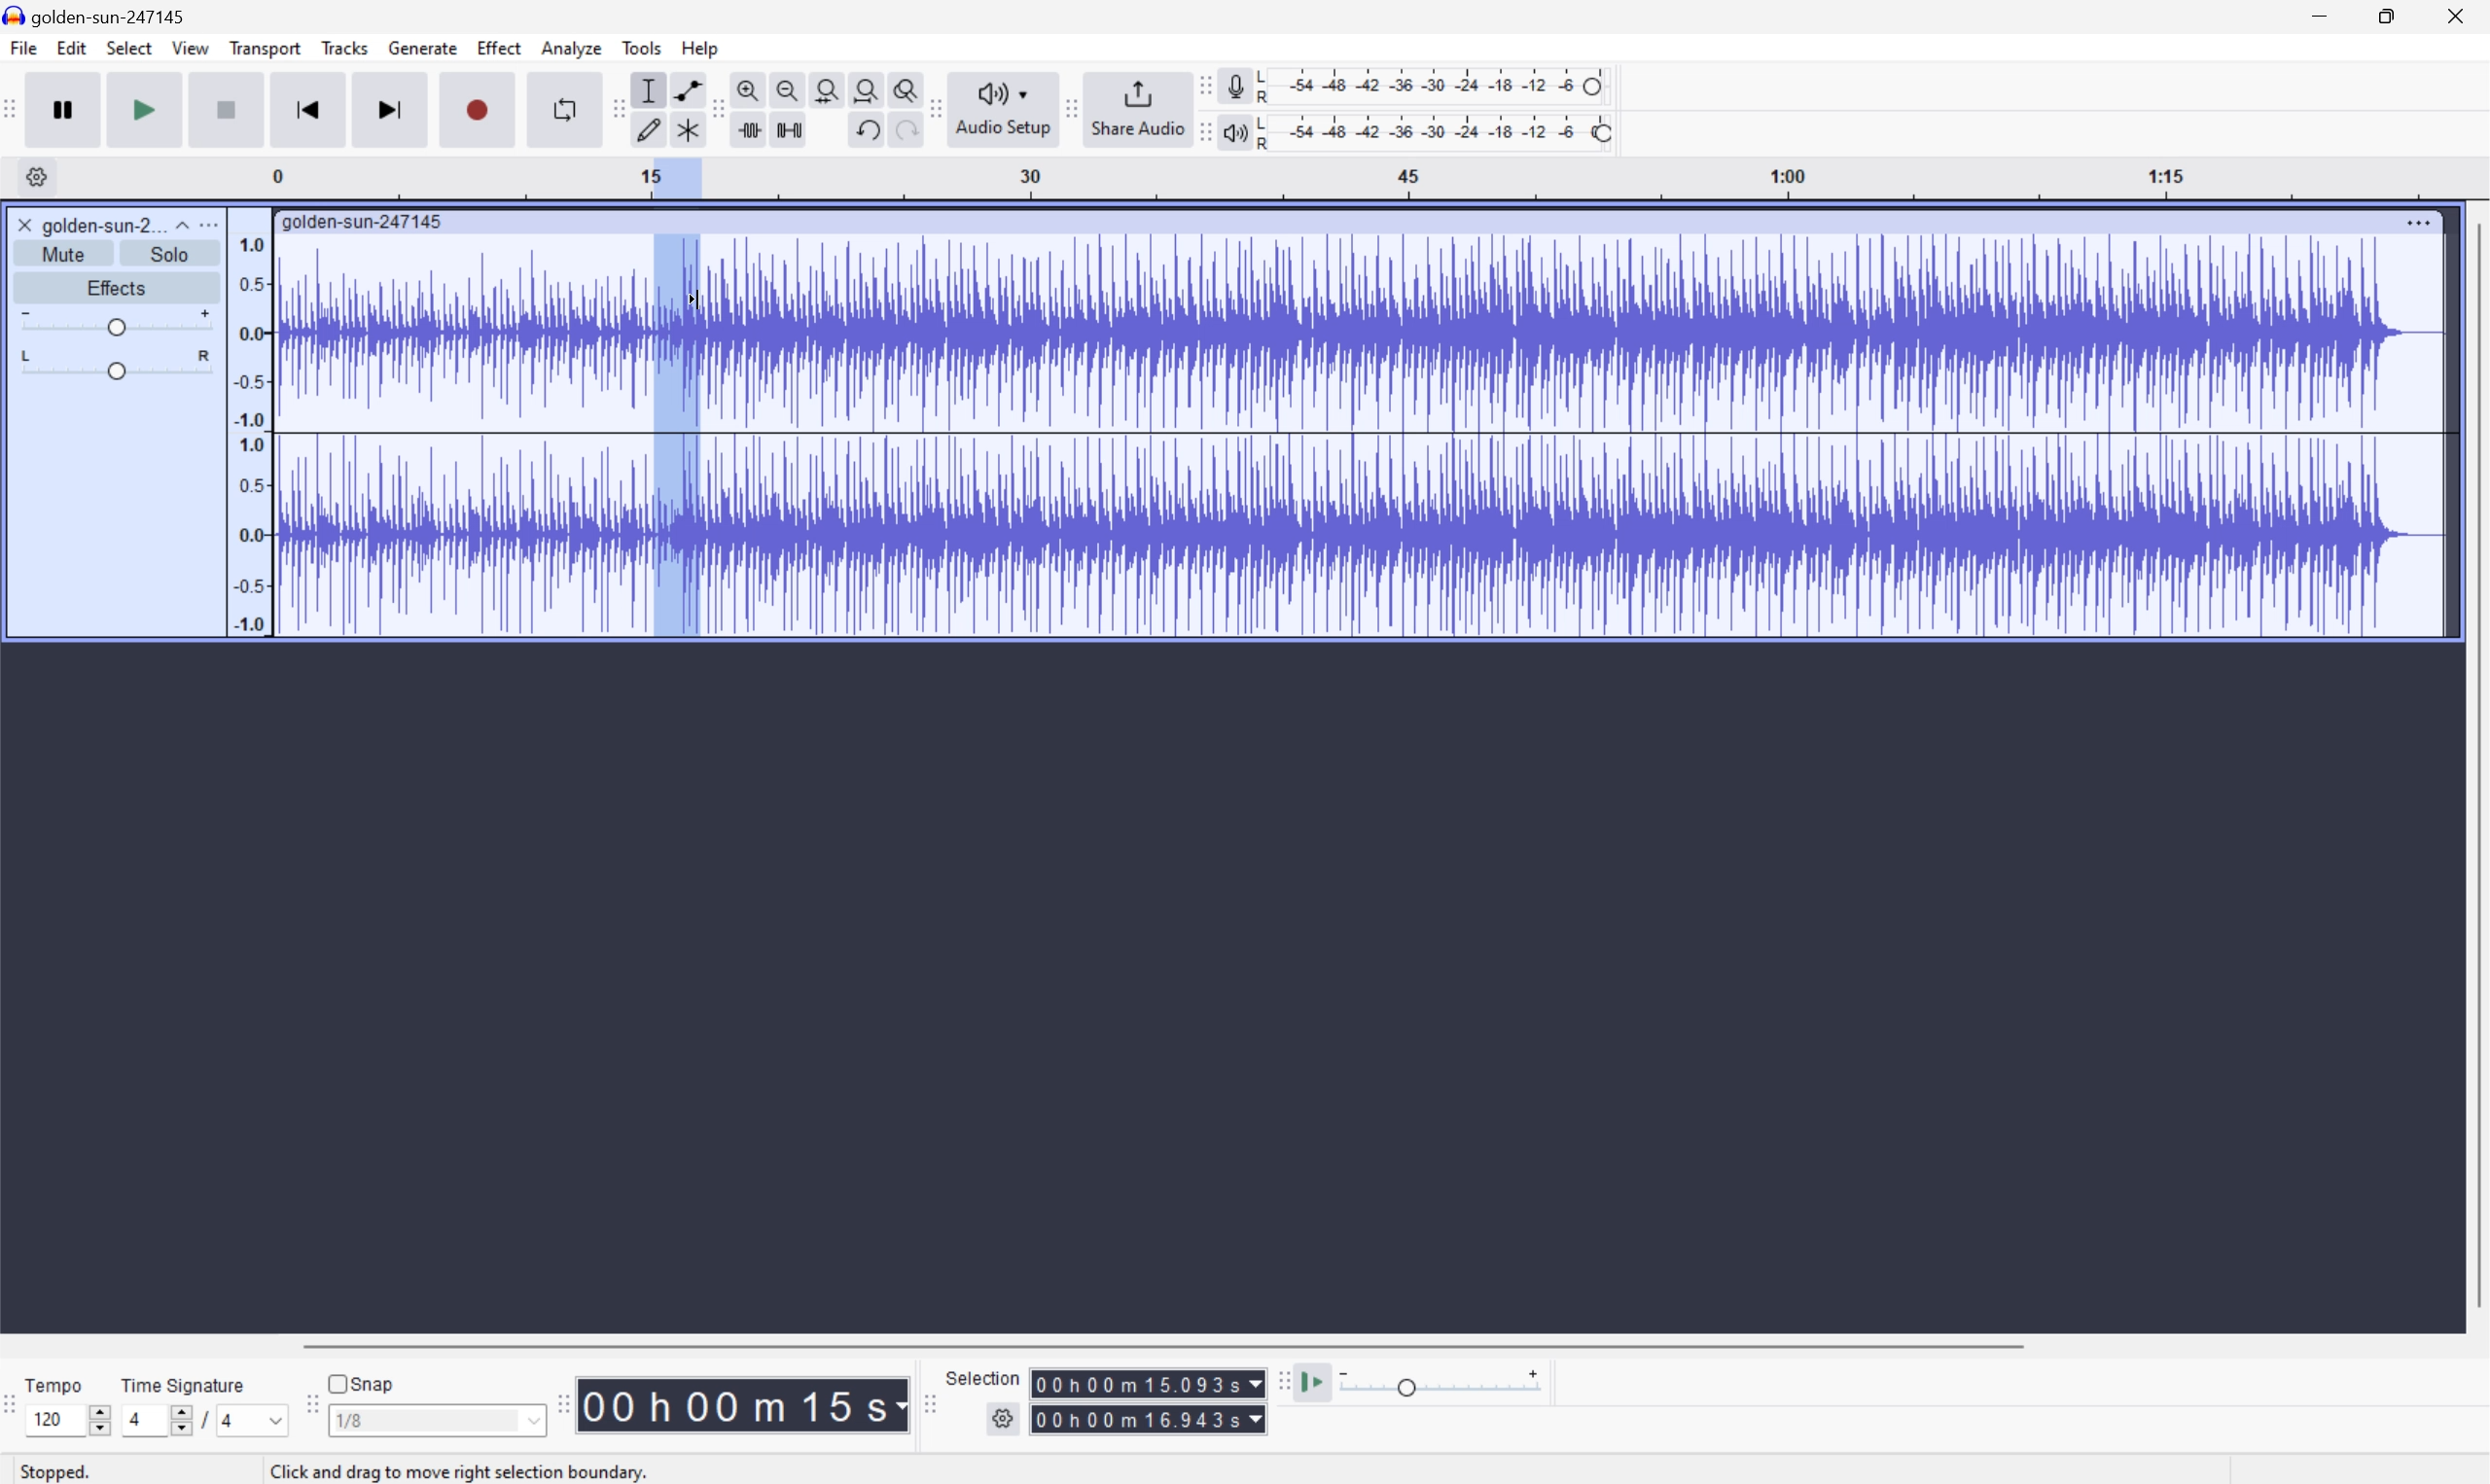 This screenshot has width=2490, height=1484. I want to click on Draw style, so click(651, 127).